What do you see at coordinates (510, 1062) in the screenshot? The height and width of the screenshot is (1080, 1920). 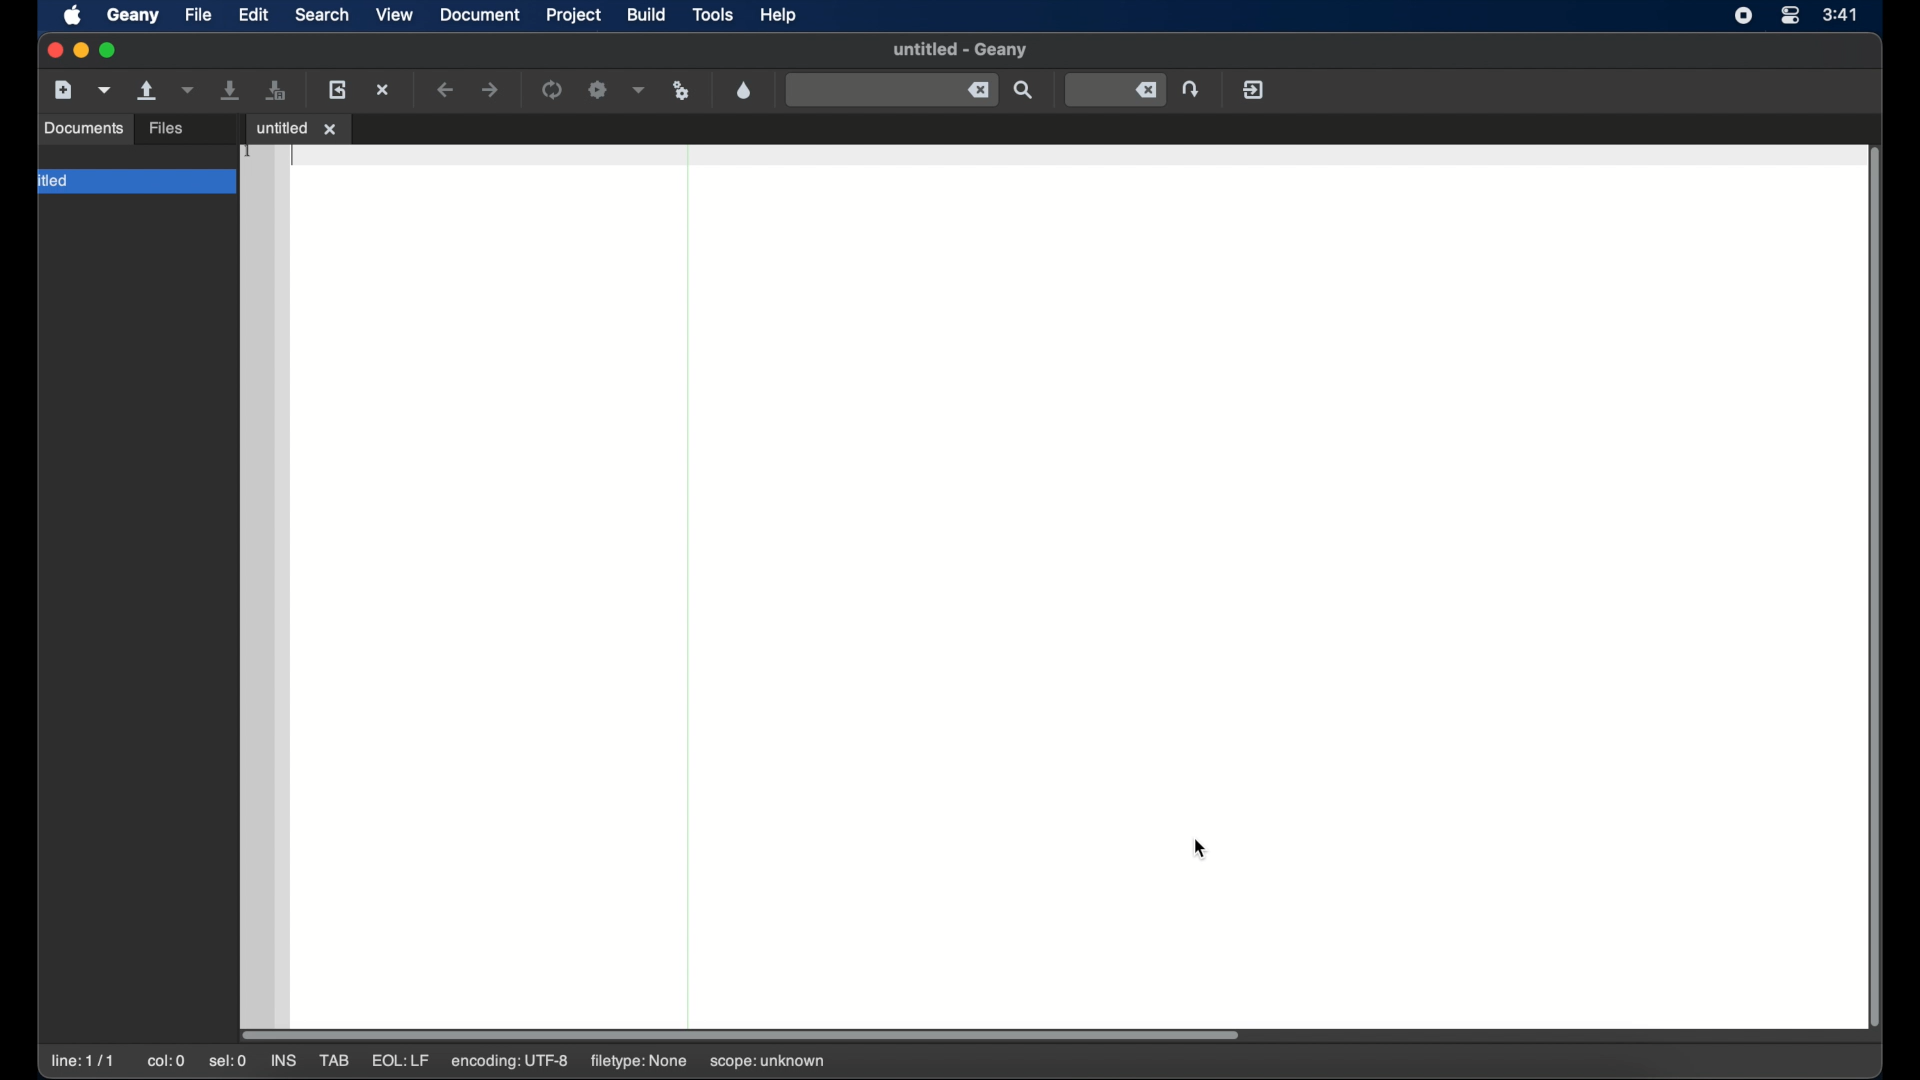 I see `encoding: utf-8` at bounding box center [510, 1062].